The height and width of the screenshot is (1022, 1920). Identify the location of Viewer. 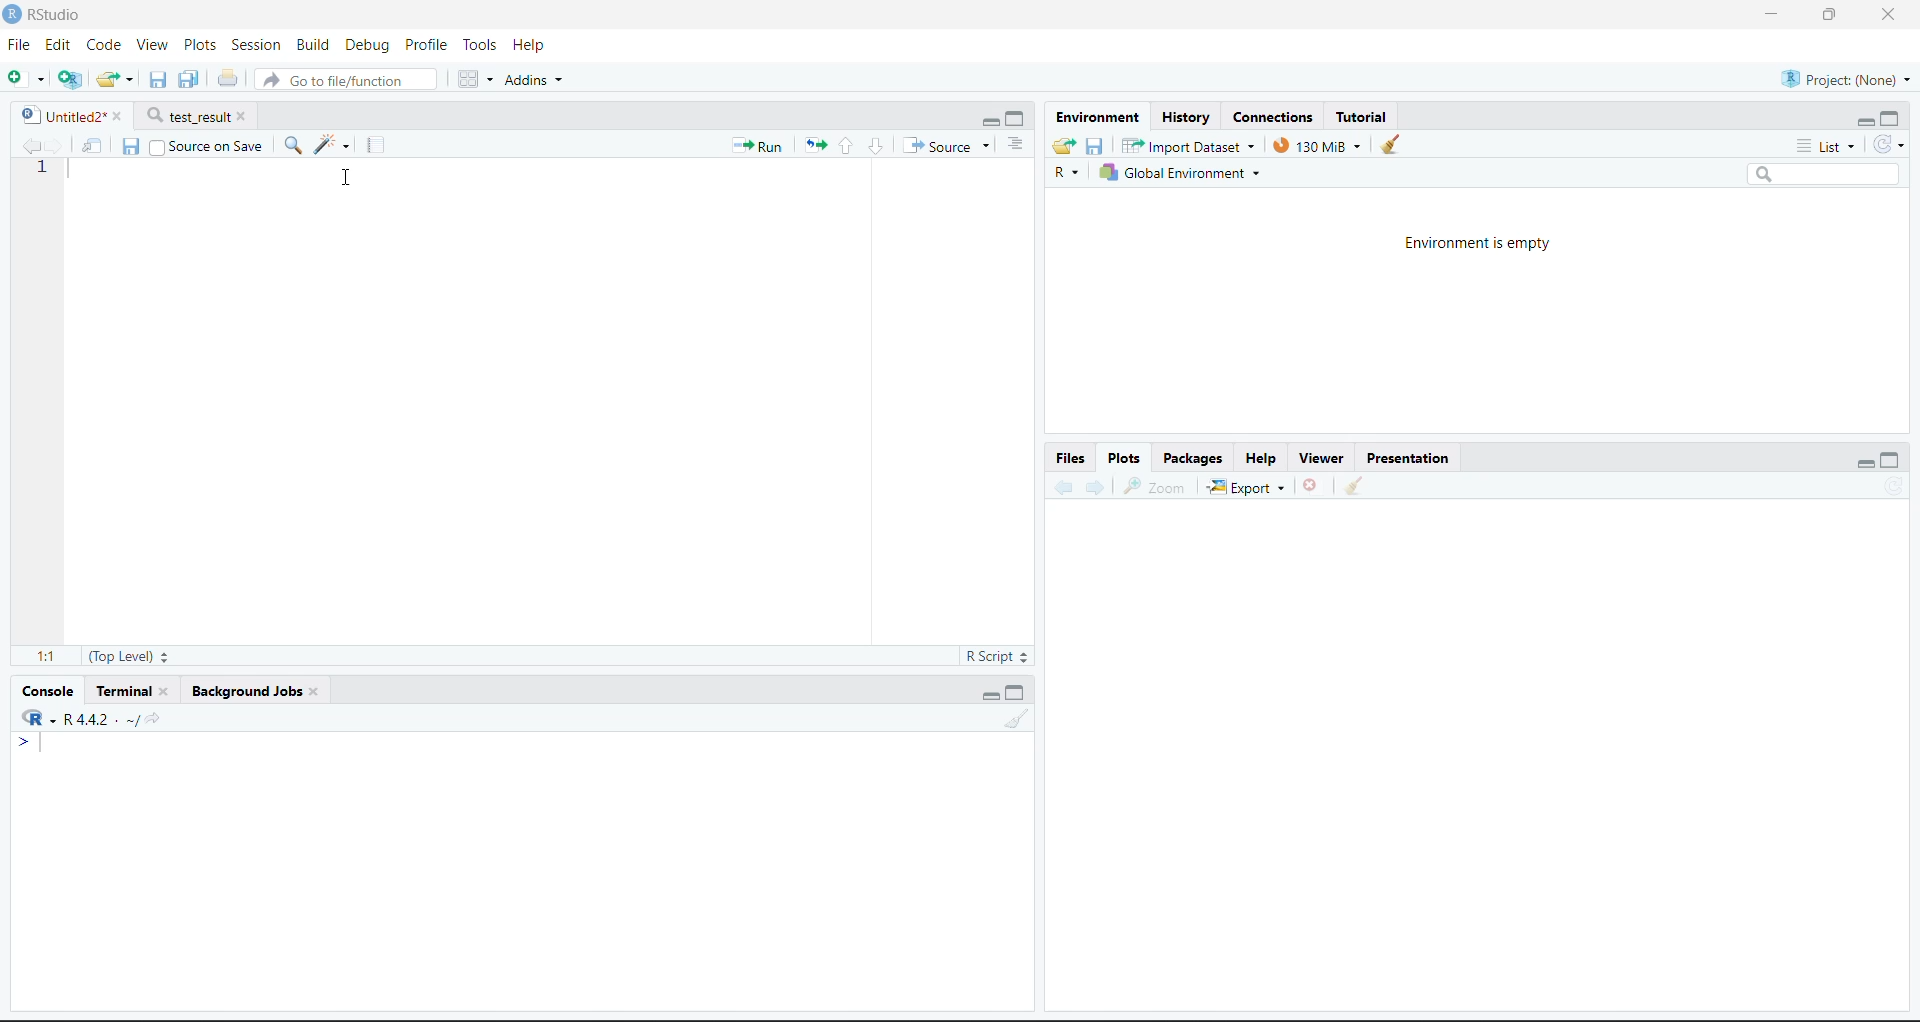
(1319, 453).